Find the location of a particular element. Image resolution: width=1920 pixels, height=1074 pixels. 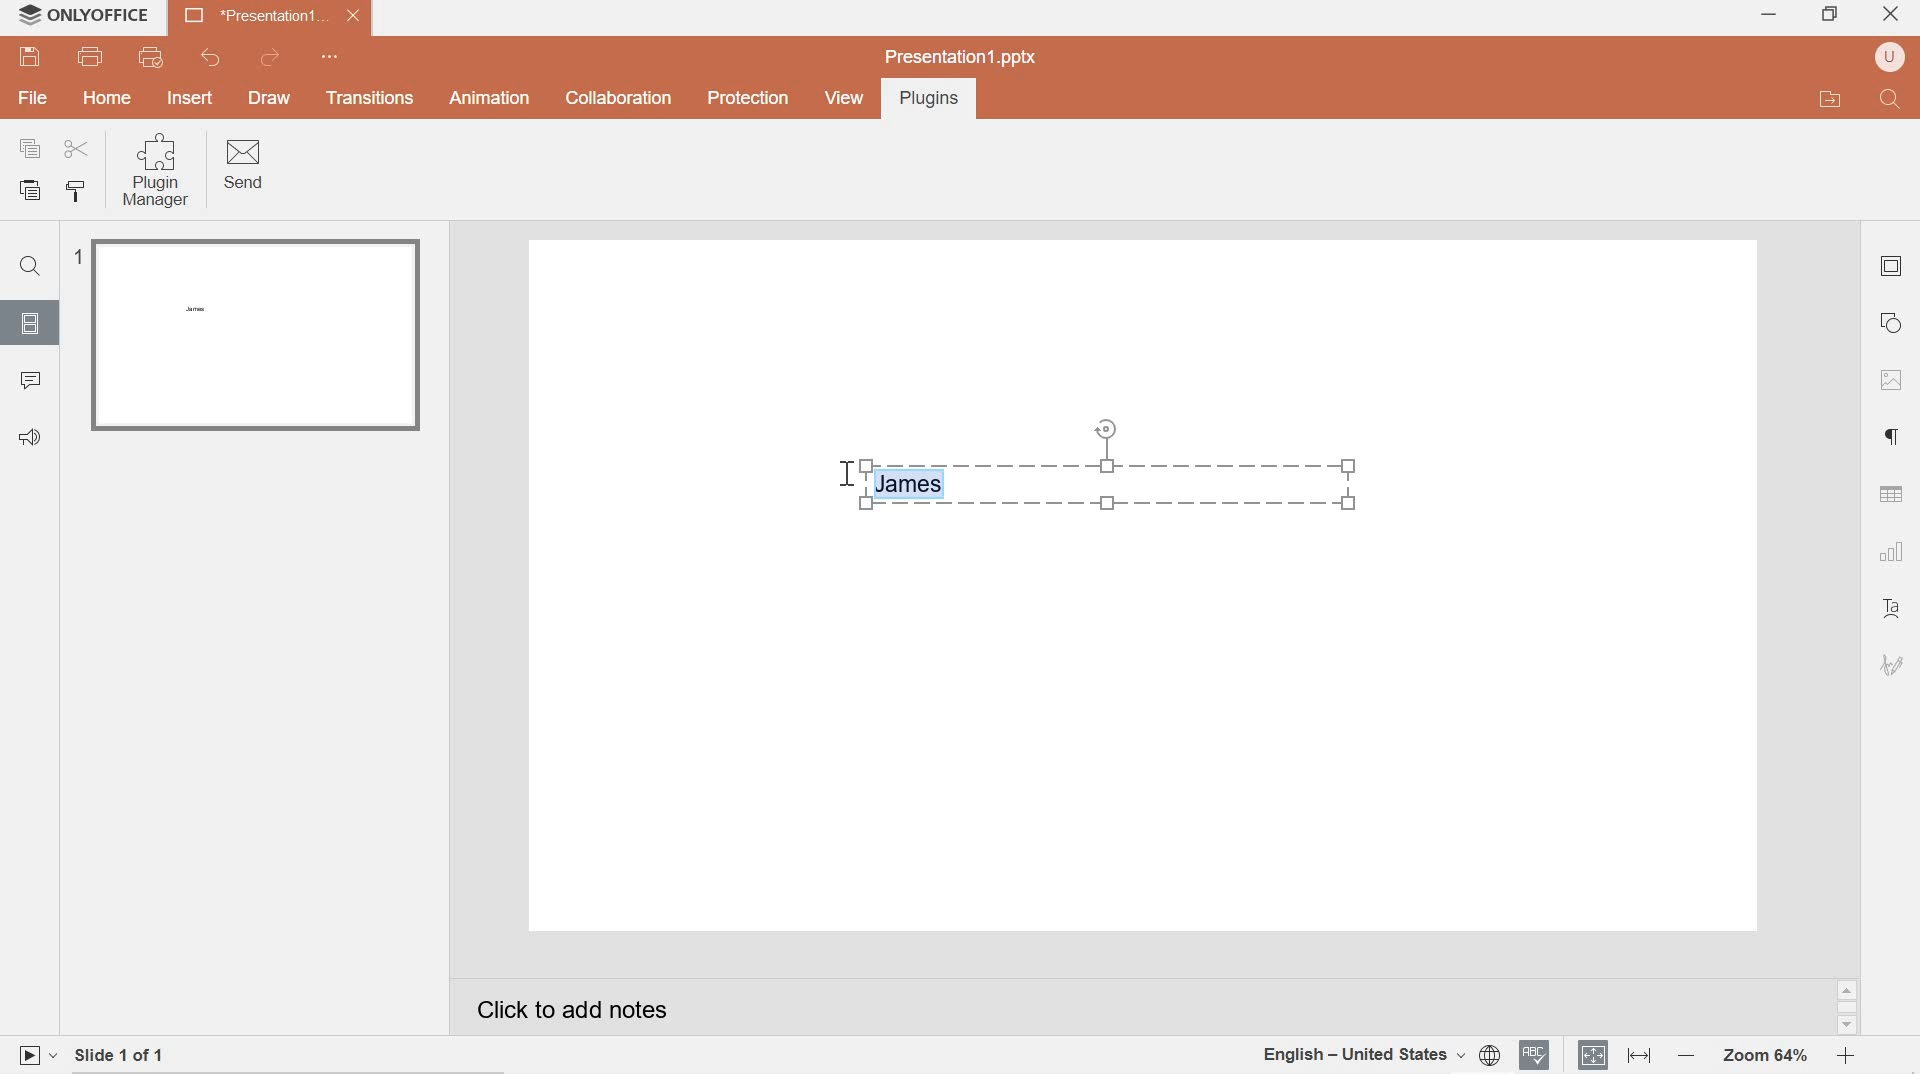

INSERT is located at coordinates (192, 97).